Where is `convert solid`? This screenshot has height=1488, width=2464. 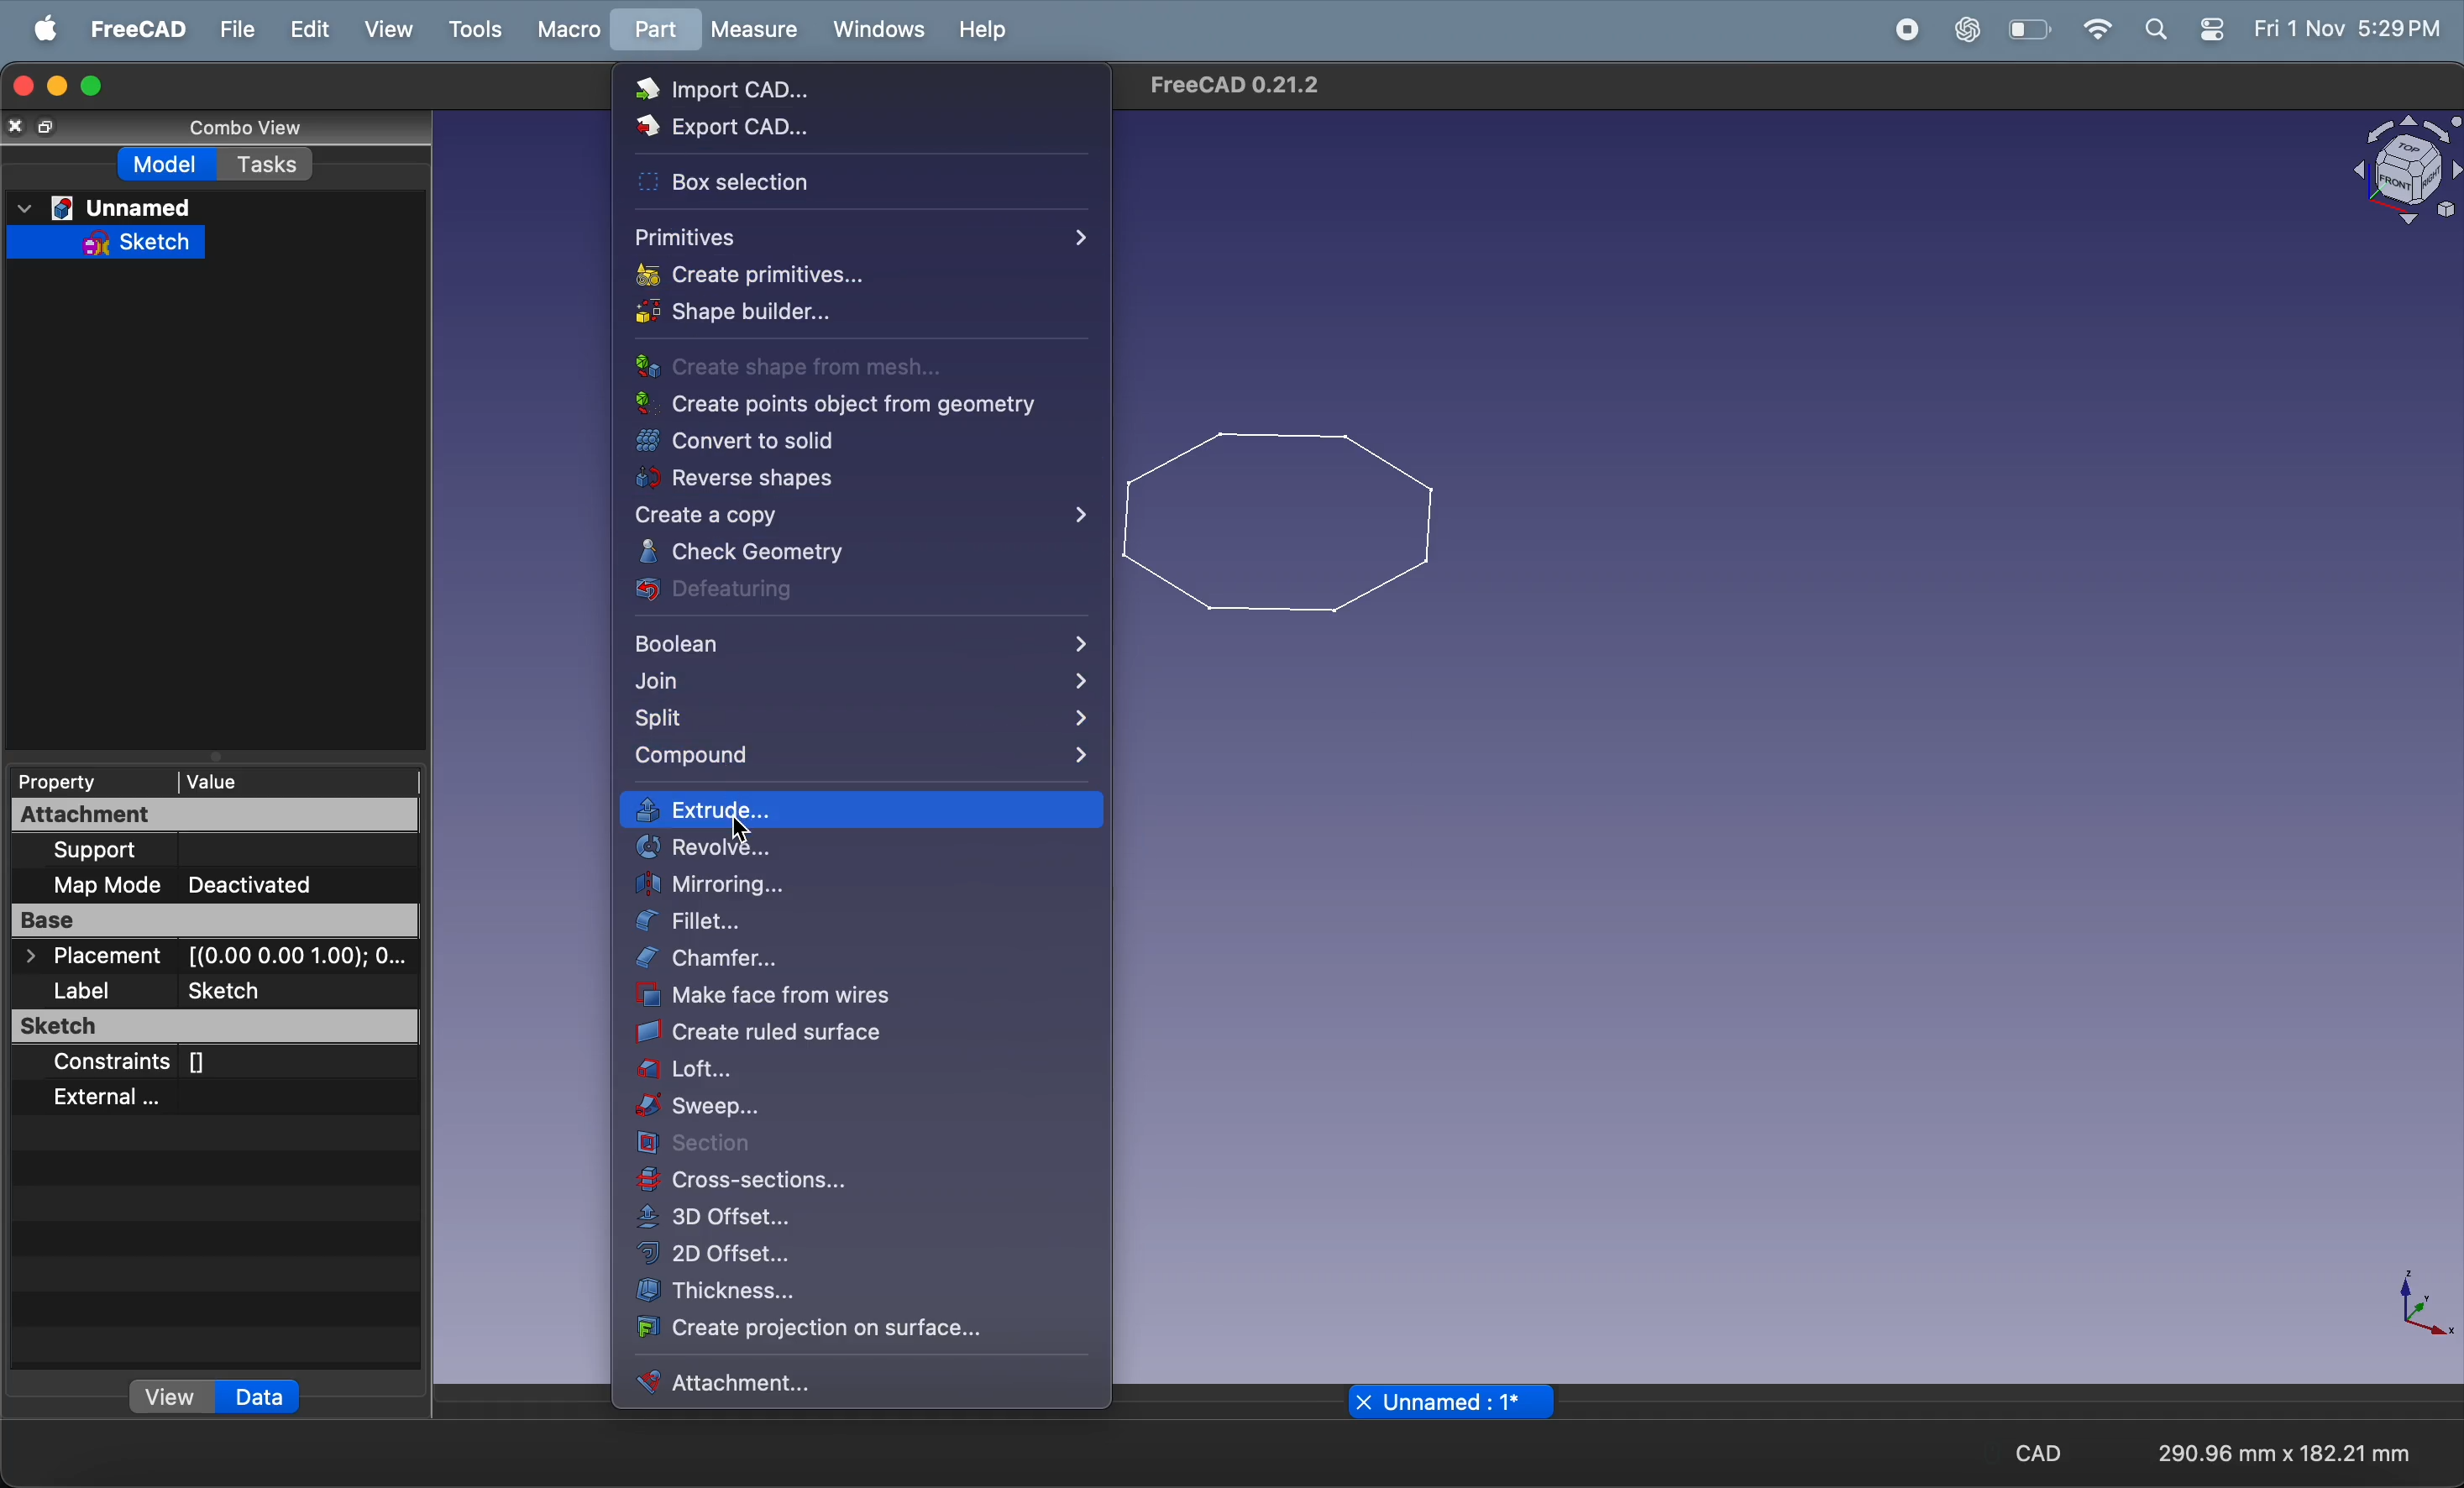 convert solid is located at coordinates (837, 441).